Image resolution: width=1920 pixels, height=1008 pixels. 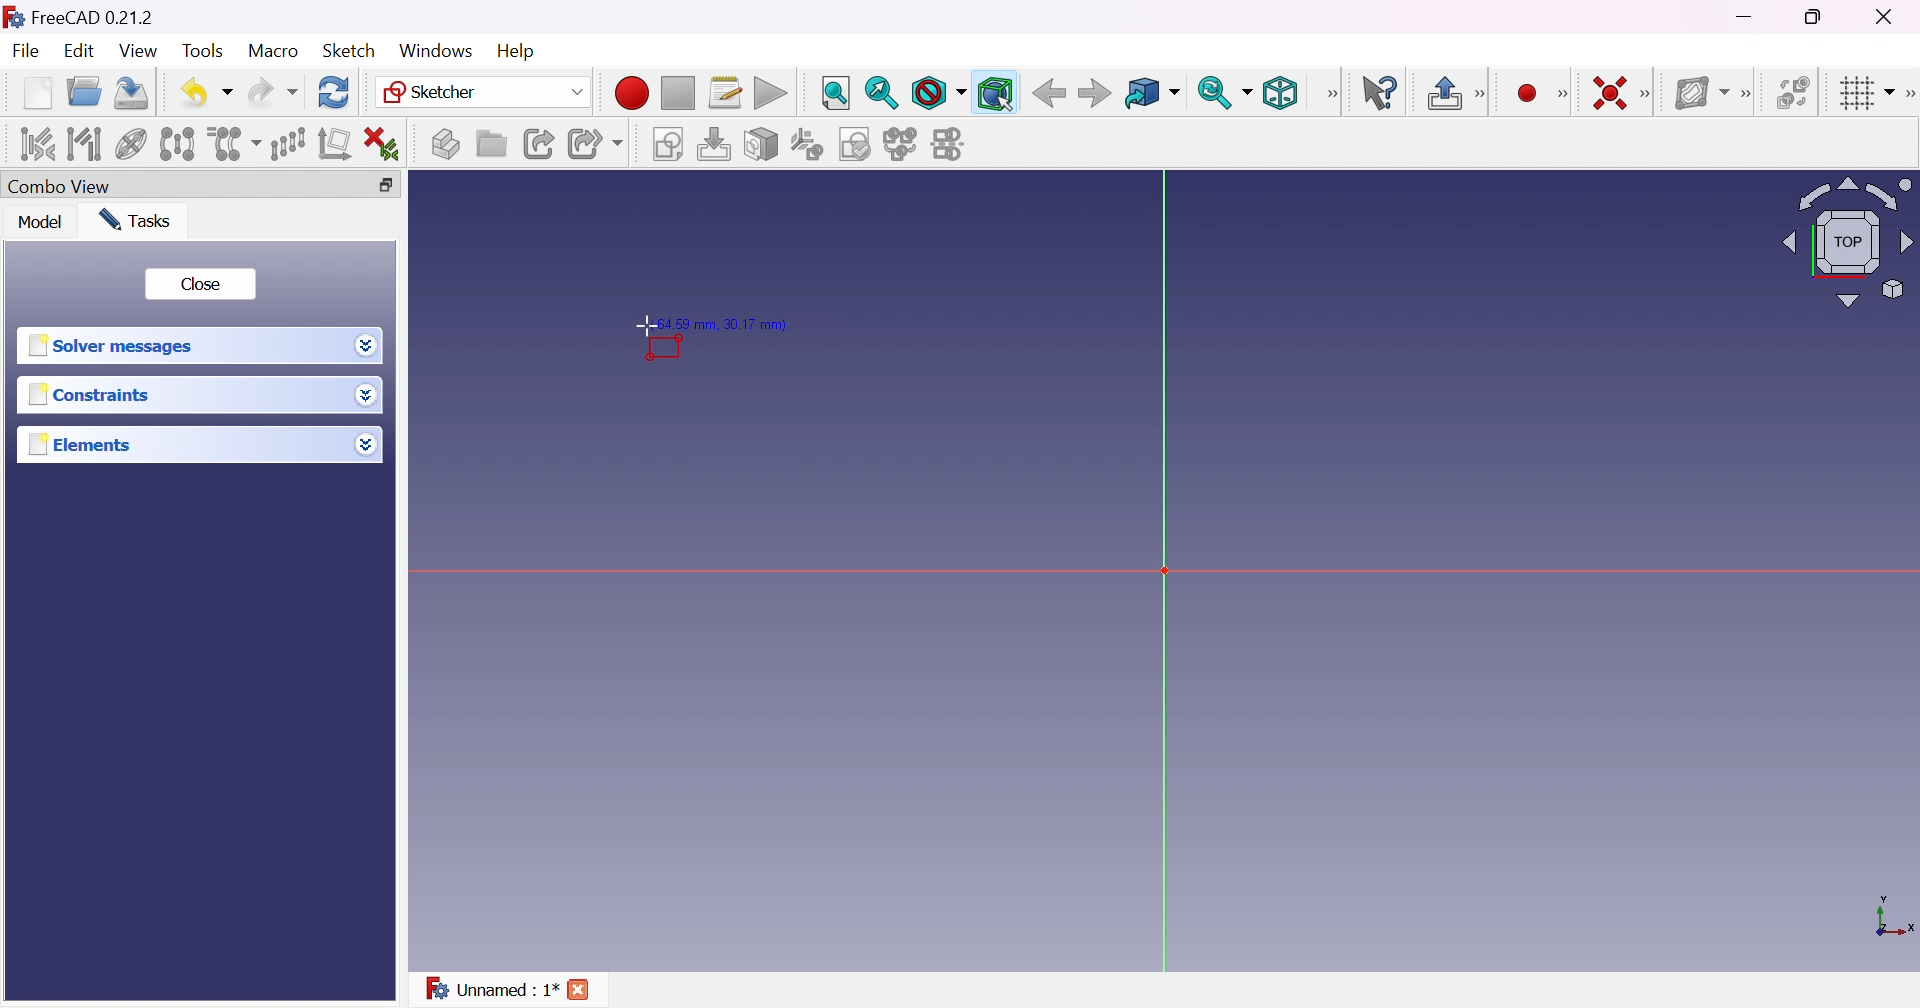 I want to click on [Sketcher edit mode], so click(x=1483, y=92).